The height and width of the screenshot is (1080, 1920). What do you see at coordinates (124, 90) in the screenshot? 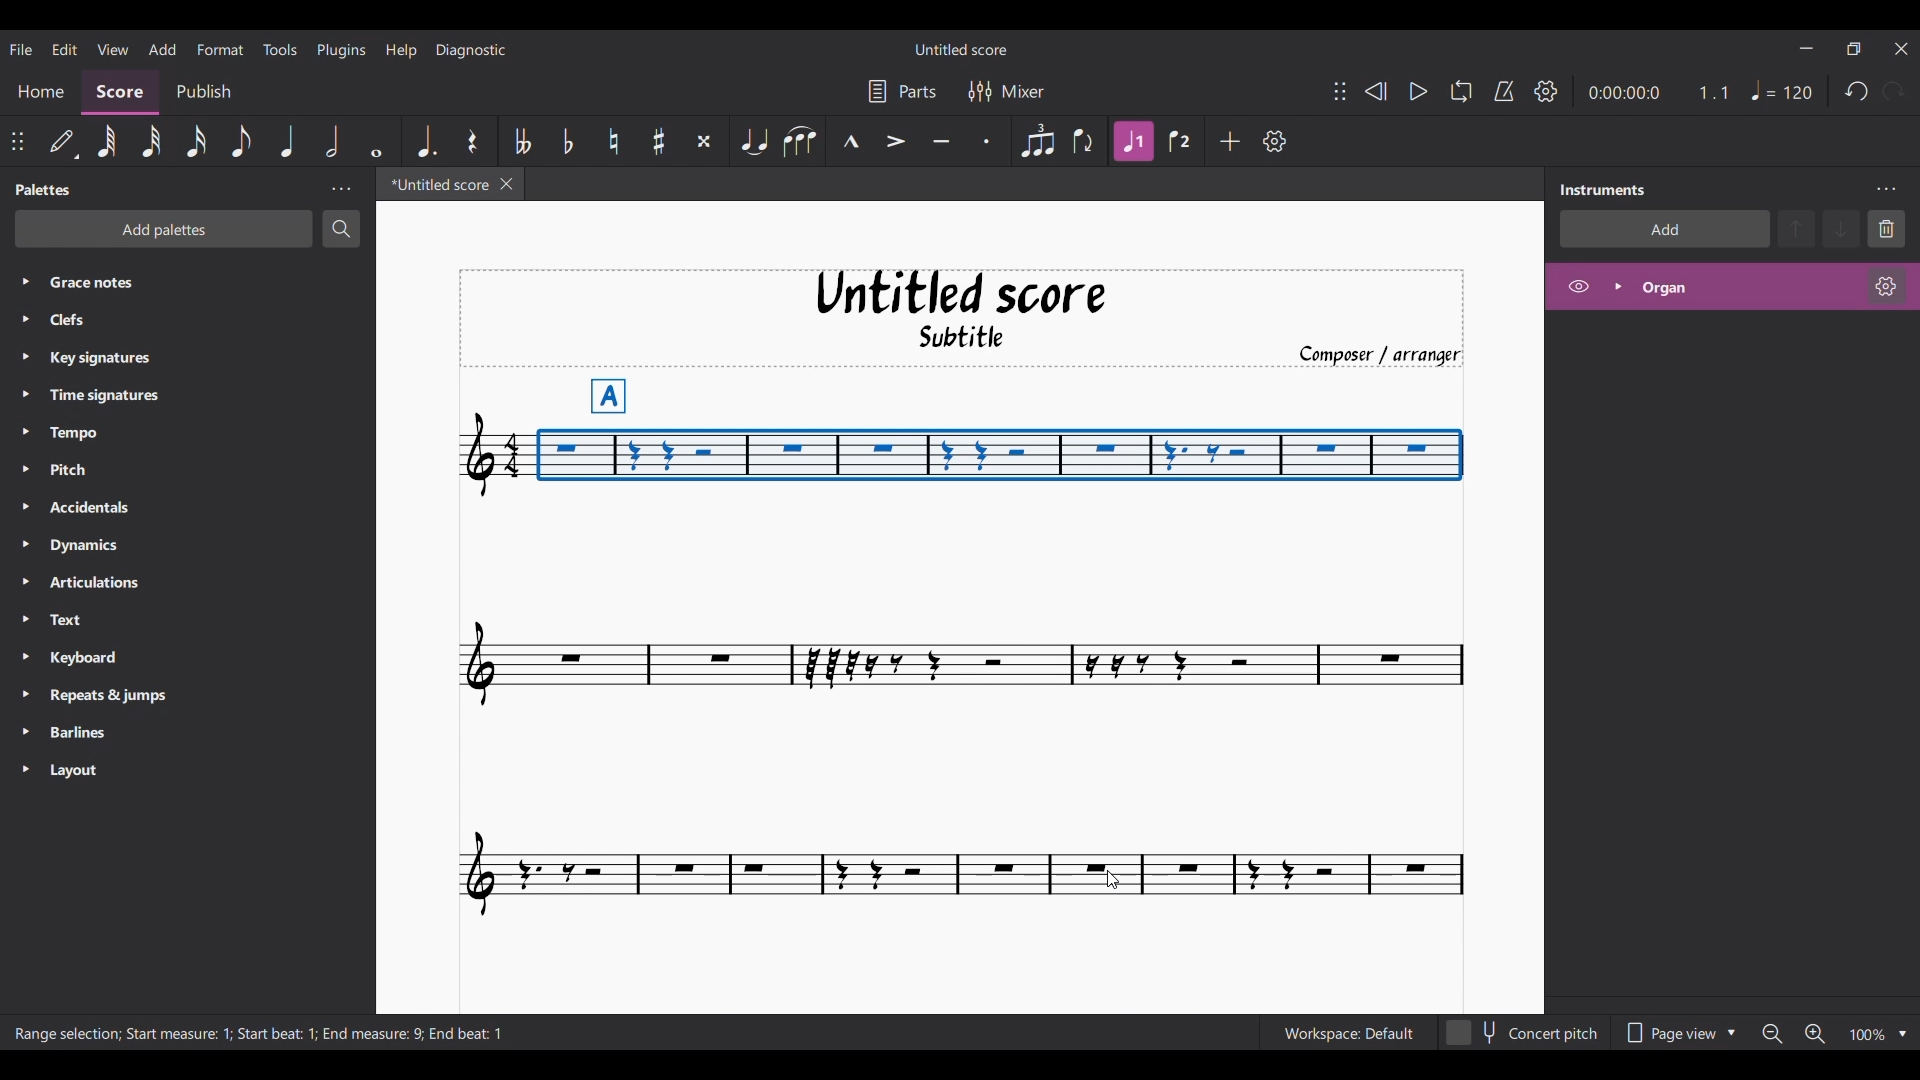
I see `Score section, current selection highlighted` at bounding box center [124, 90].